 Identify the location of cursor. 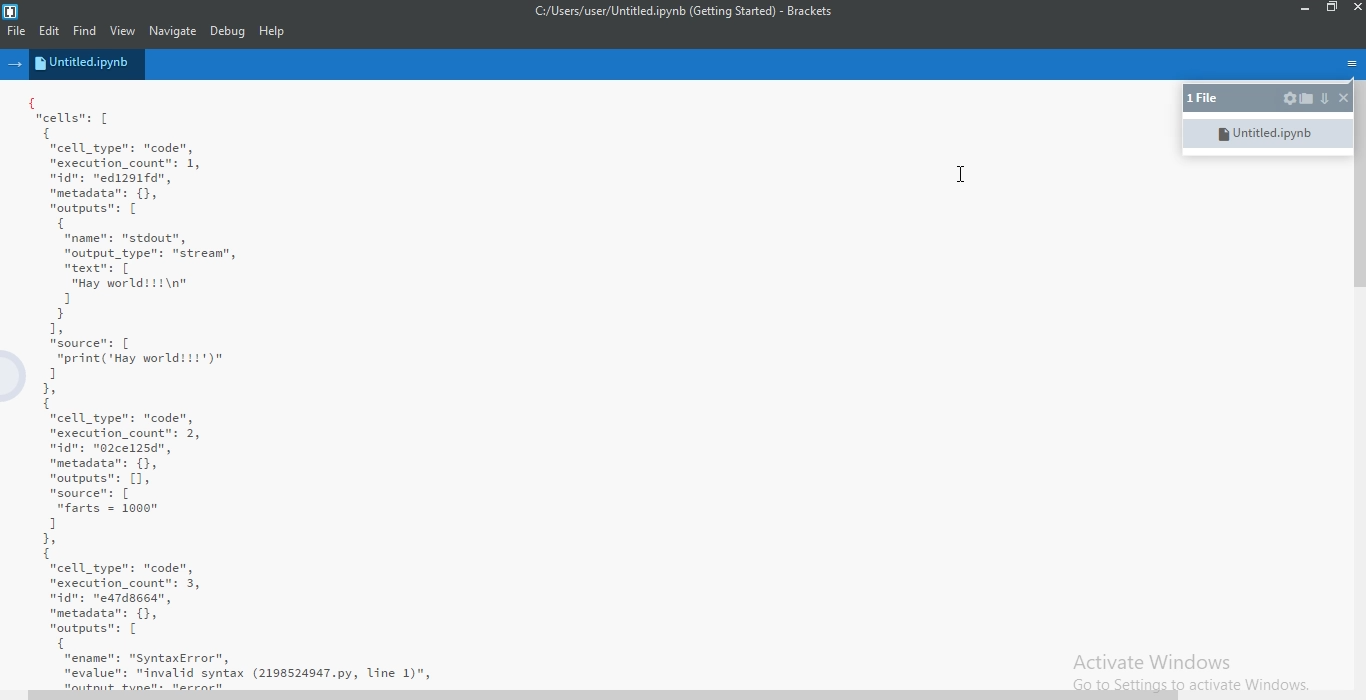
(960, 176).